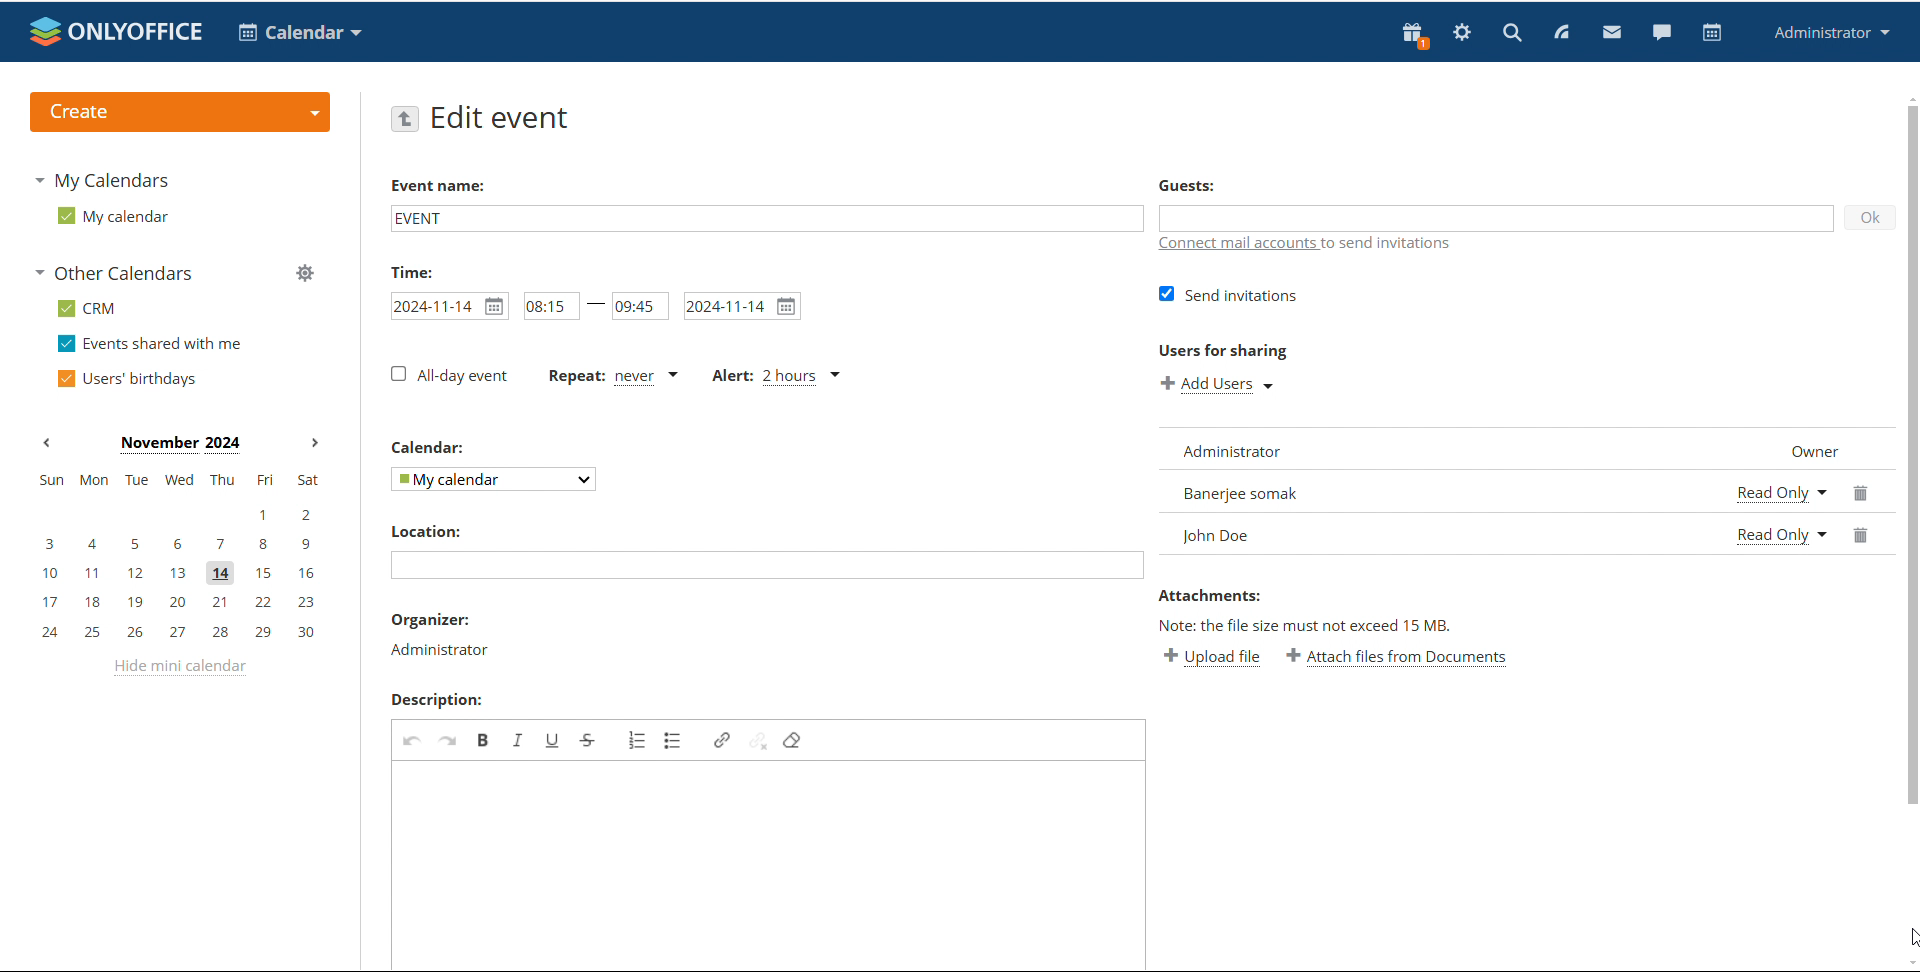  What do you see at coordinates (767, 217) in the screenshot?
I see `edit event name` at bounding box center [767, 217].